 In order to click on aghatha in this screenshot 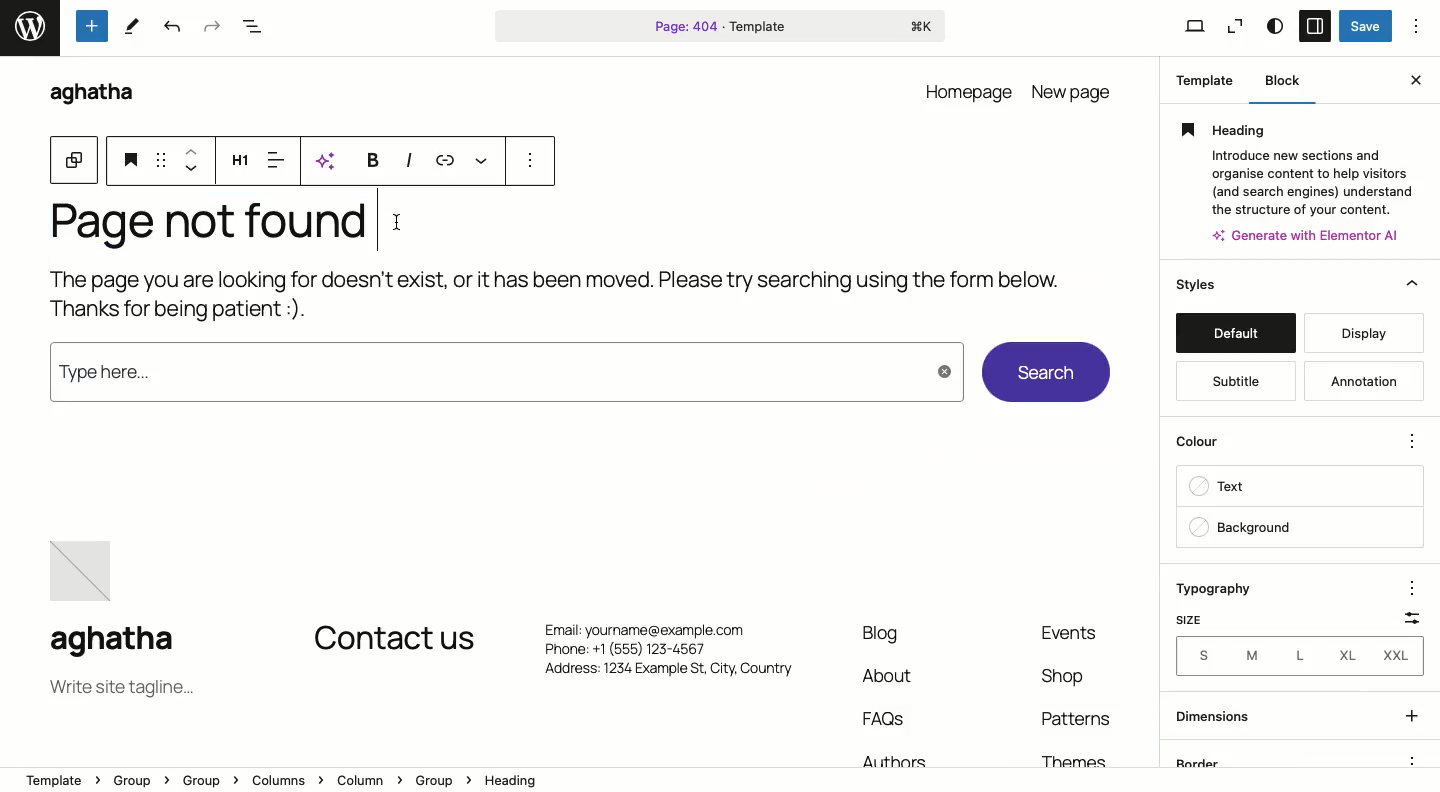, I will do `click(129, 643)`.